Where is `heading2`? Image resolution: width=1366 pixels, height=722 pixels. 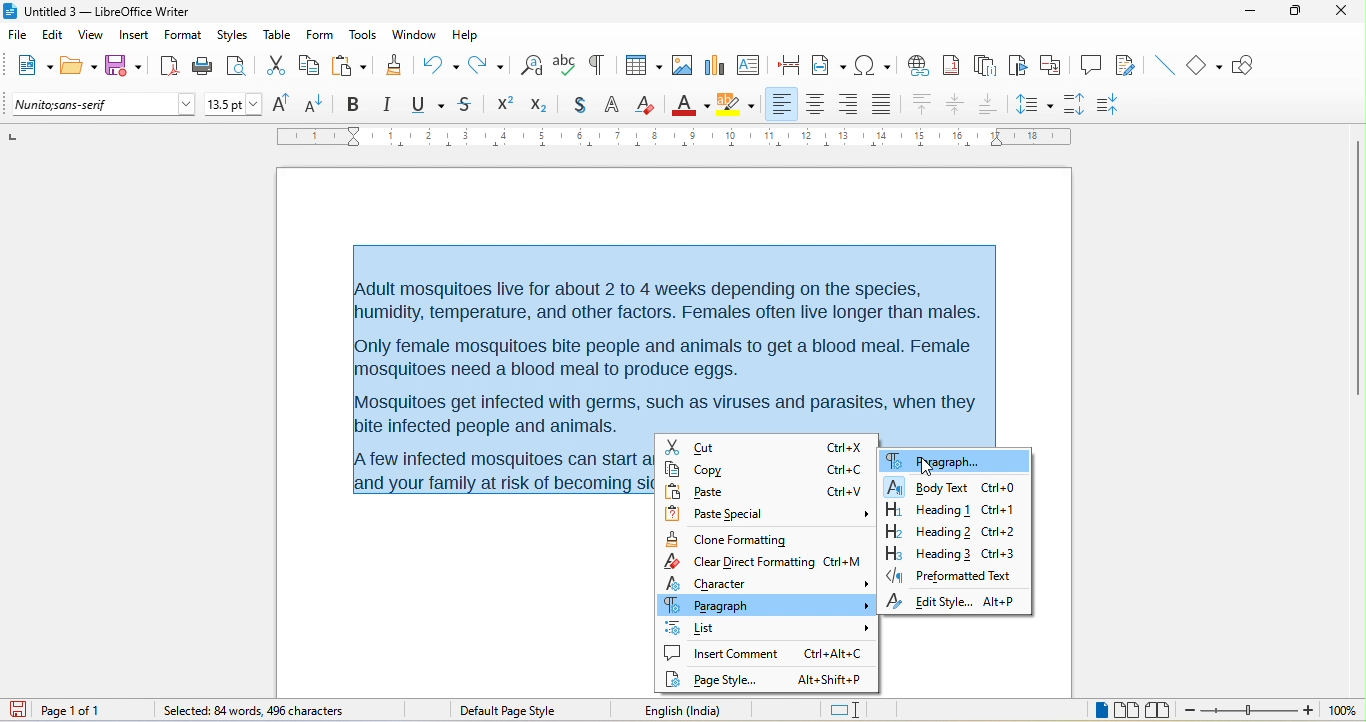
heading2 is located at coordinates (926, 531).